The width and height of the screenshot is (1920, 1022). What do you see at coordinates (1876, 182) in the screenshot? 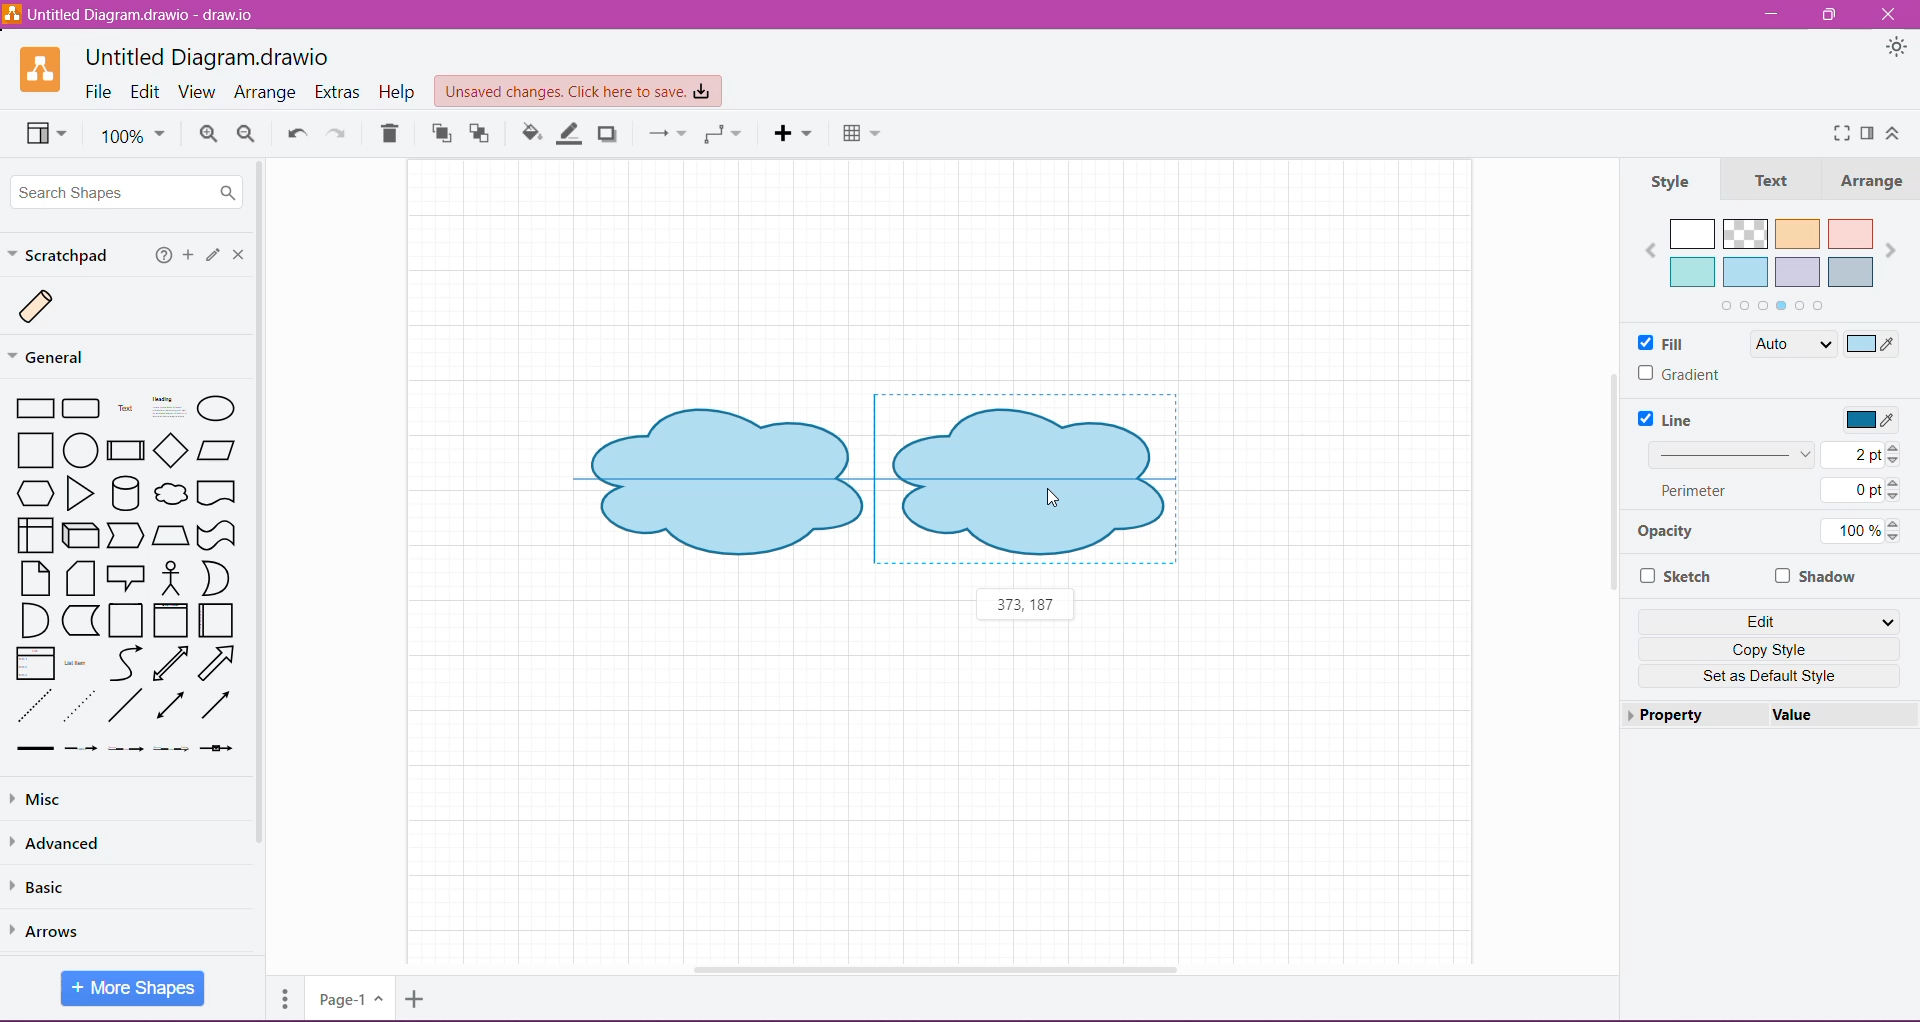
I see `Arrange` at bounding box center [1876, 182].